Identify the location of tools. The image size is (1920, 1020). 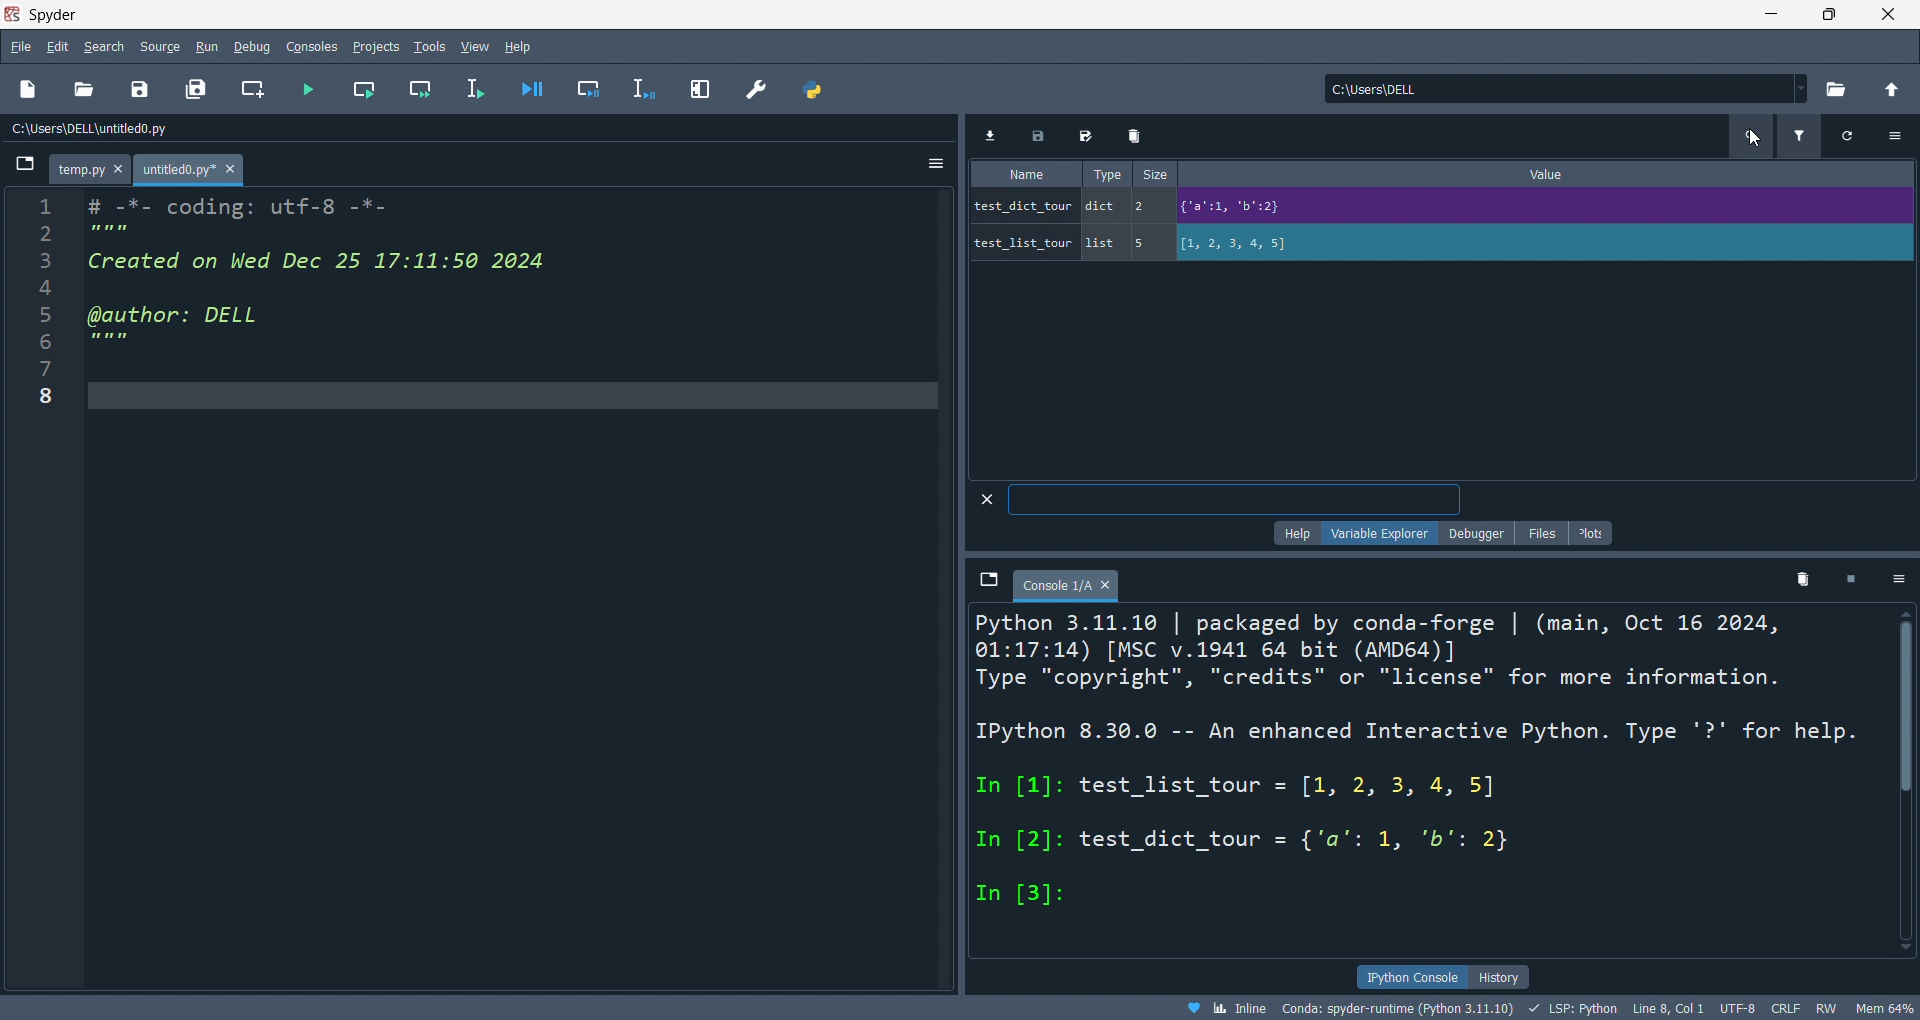
(424, 44).